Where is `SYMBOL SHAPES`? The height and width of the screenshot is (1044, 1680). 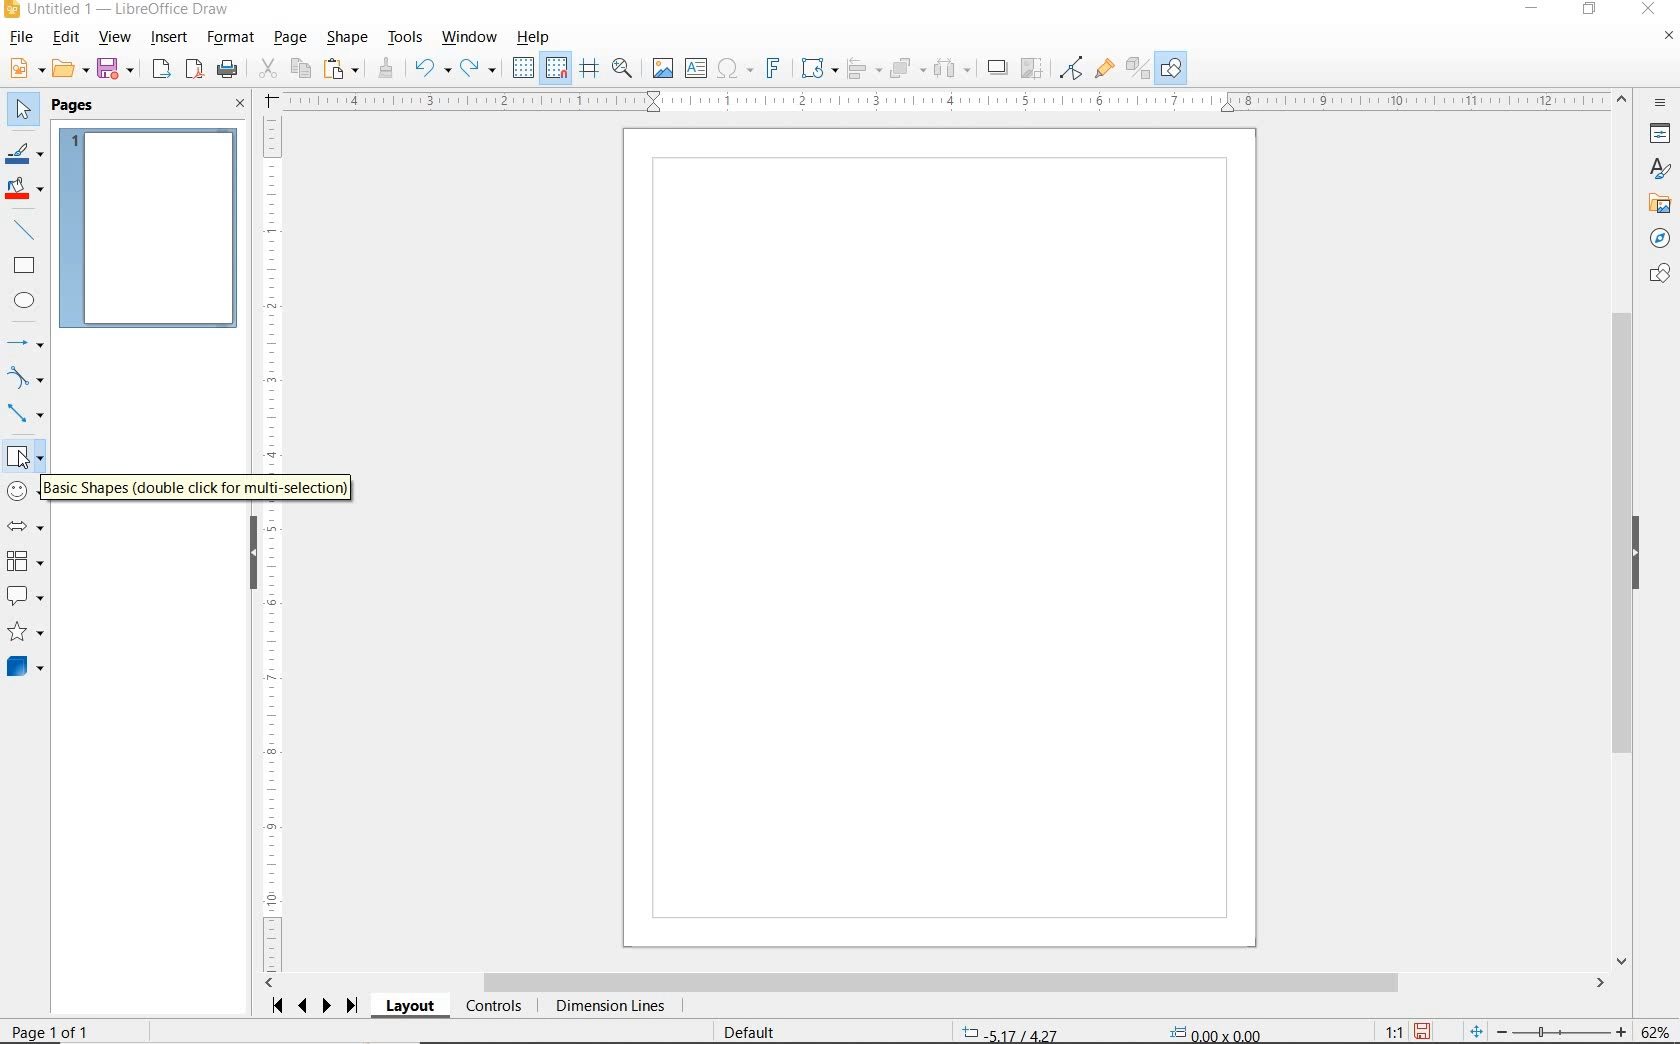
SYMBOL SHAPES is located at coordinates (26, 489).